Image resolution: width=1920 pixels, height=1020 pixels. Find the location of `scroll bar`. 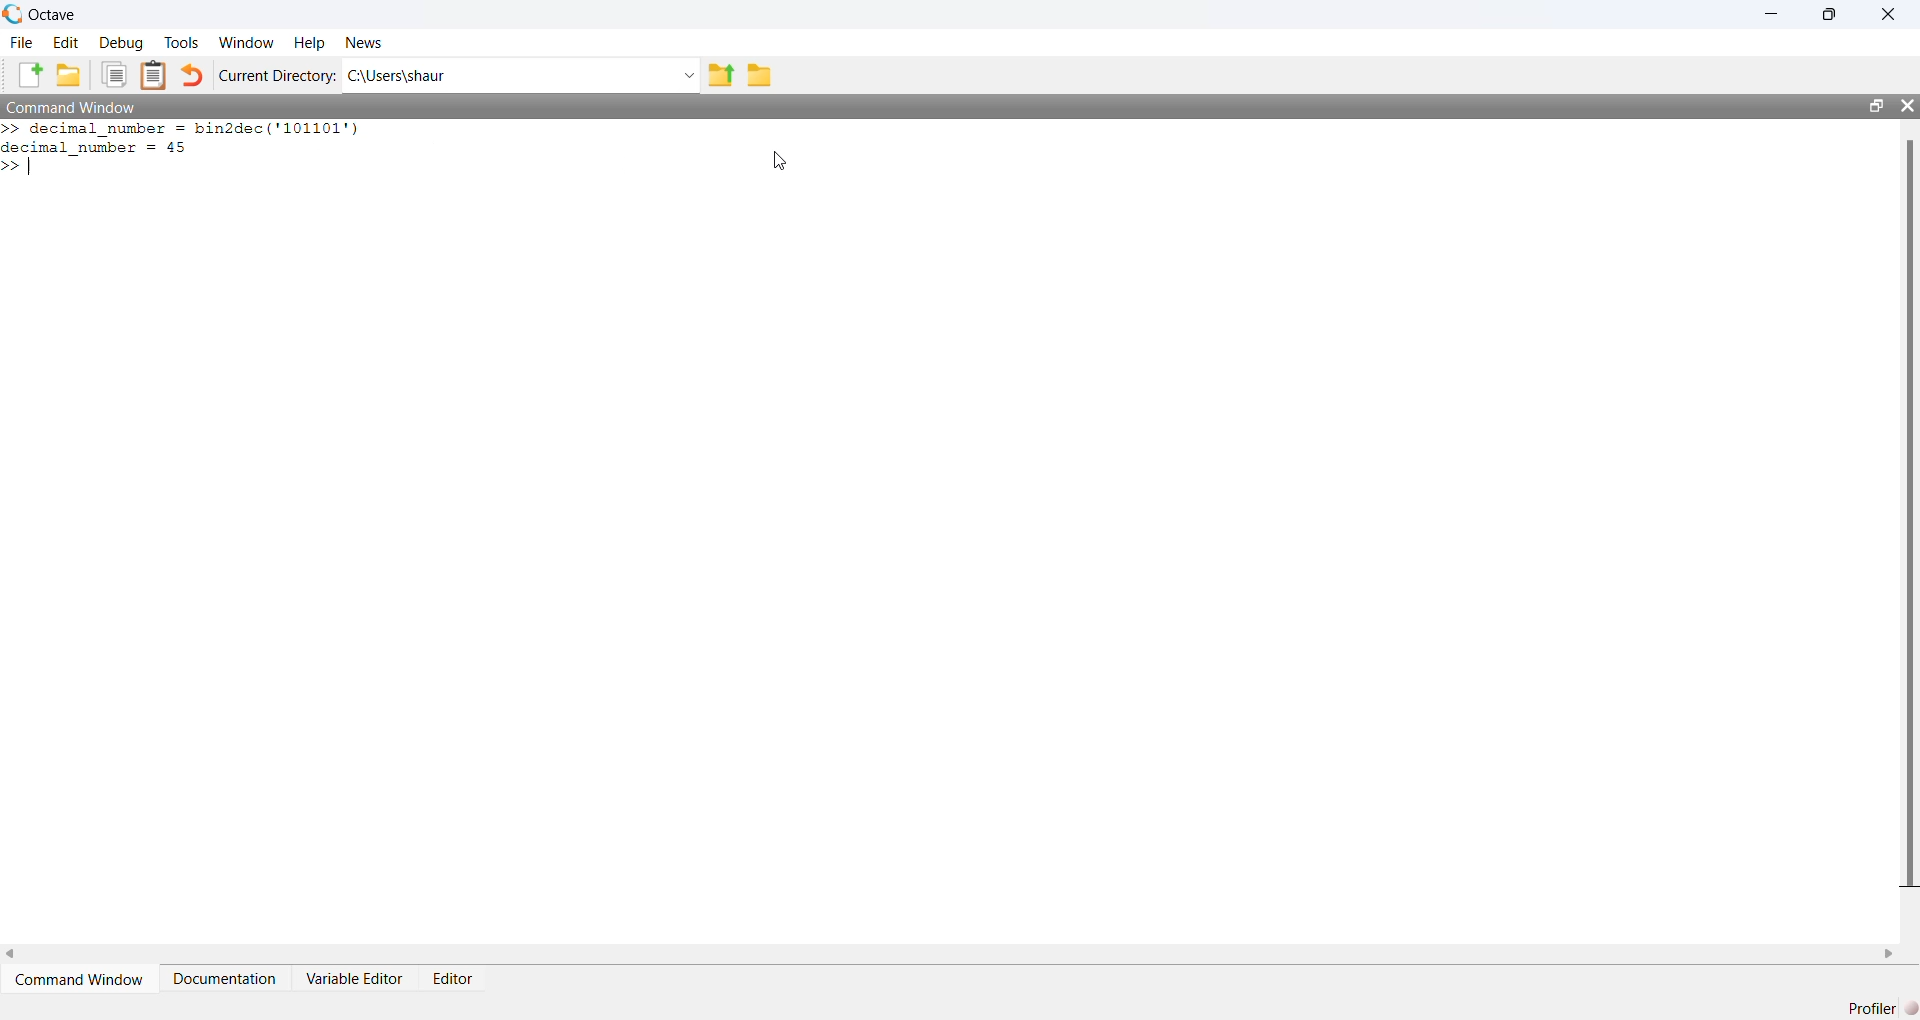

scroll bar is located at coordinates (1910, 511).